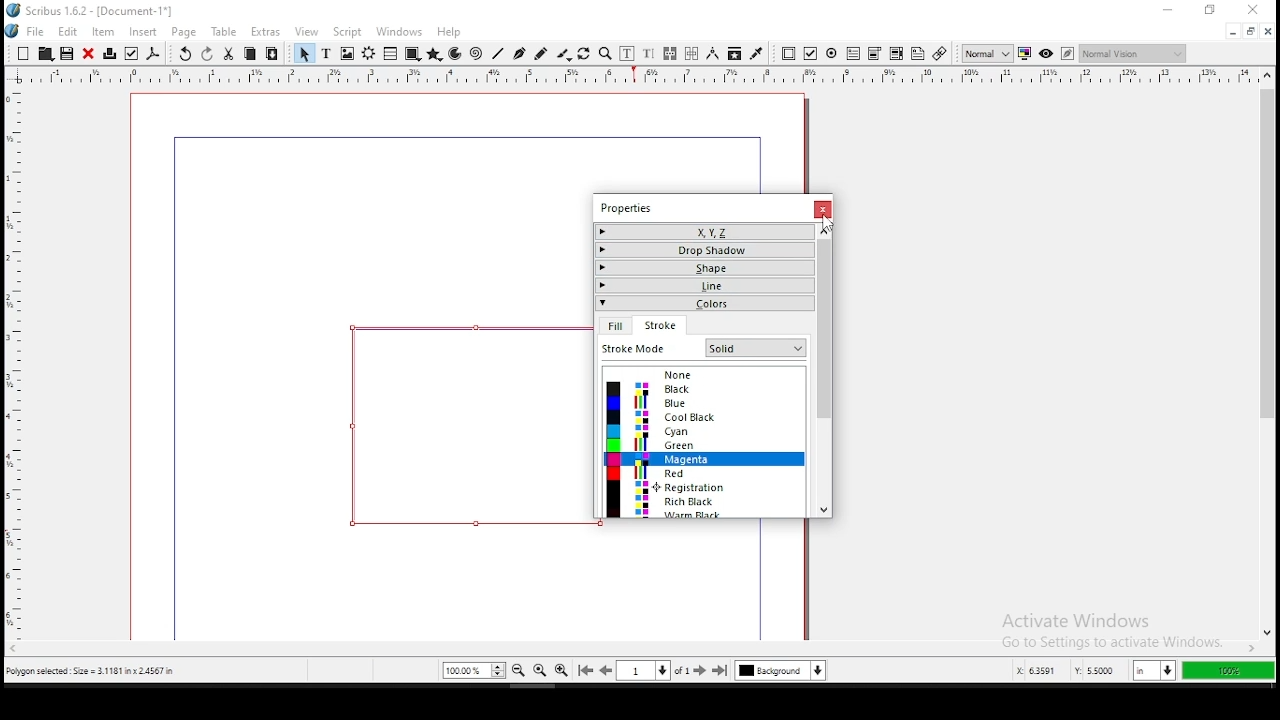  What do you see at coordinates (474, 670) in the screenshot?
I see `zoom 100%` at bounding box center [474, 670].